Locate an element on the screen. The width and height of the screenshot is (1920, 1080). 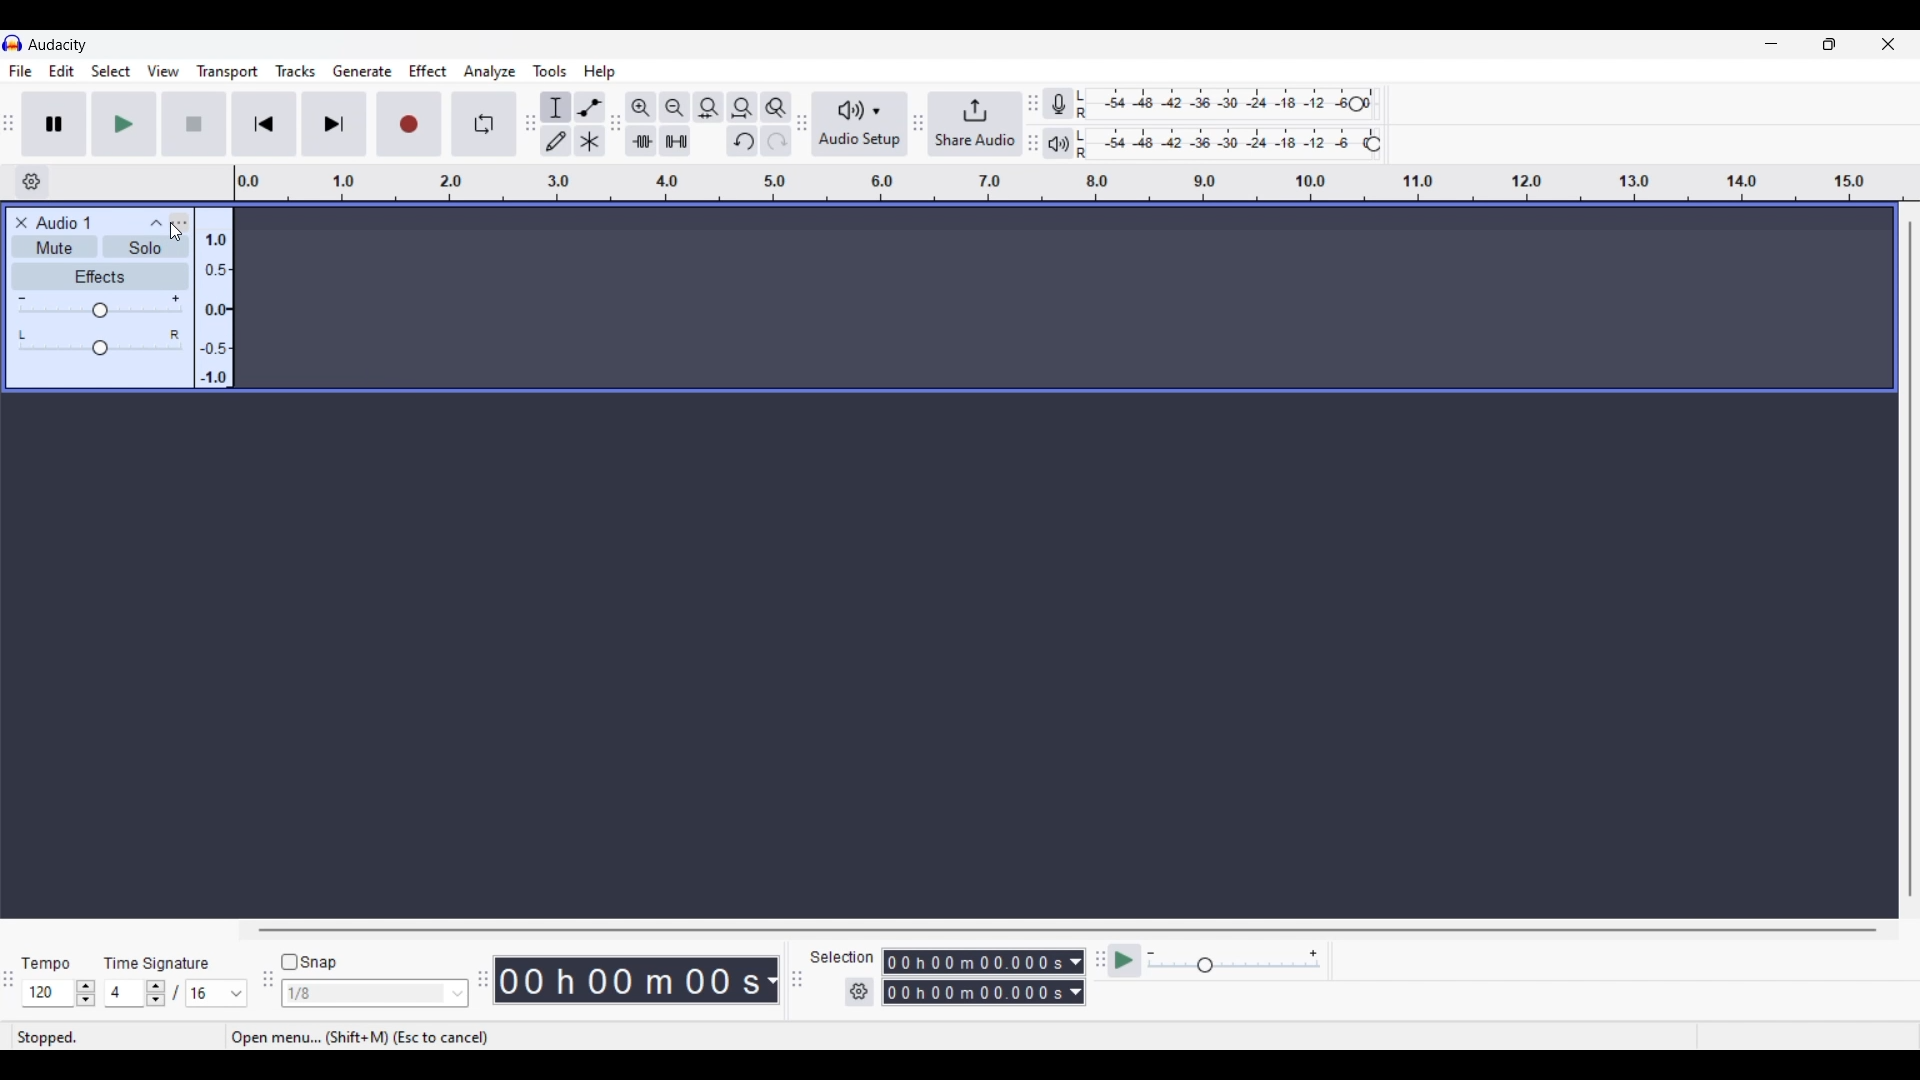
Cursor clicking on open menu is located at coordinates (176, 232).